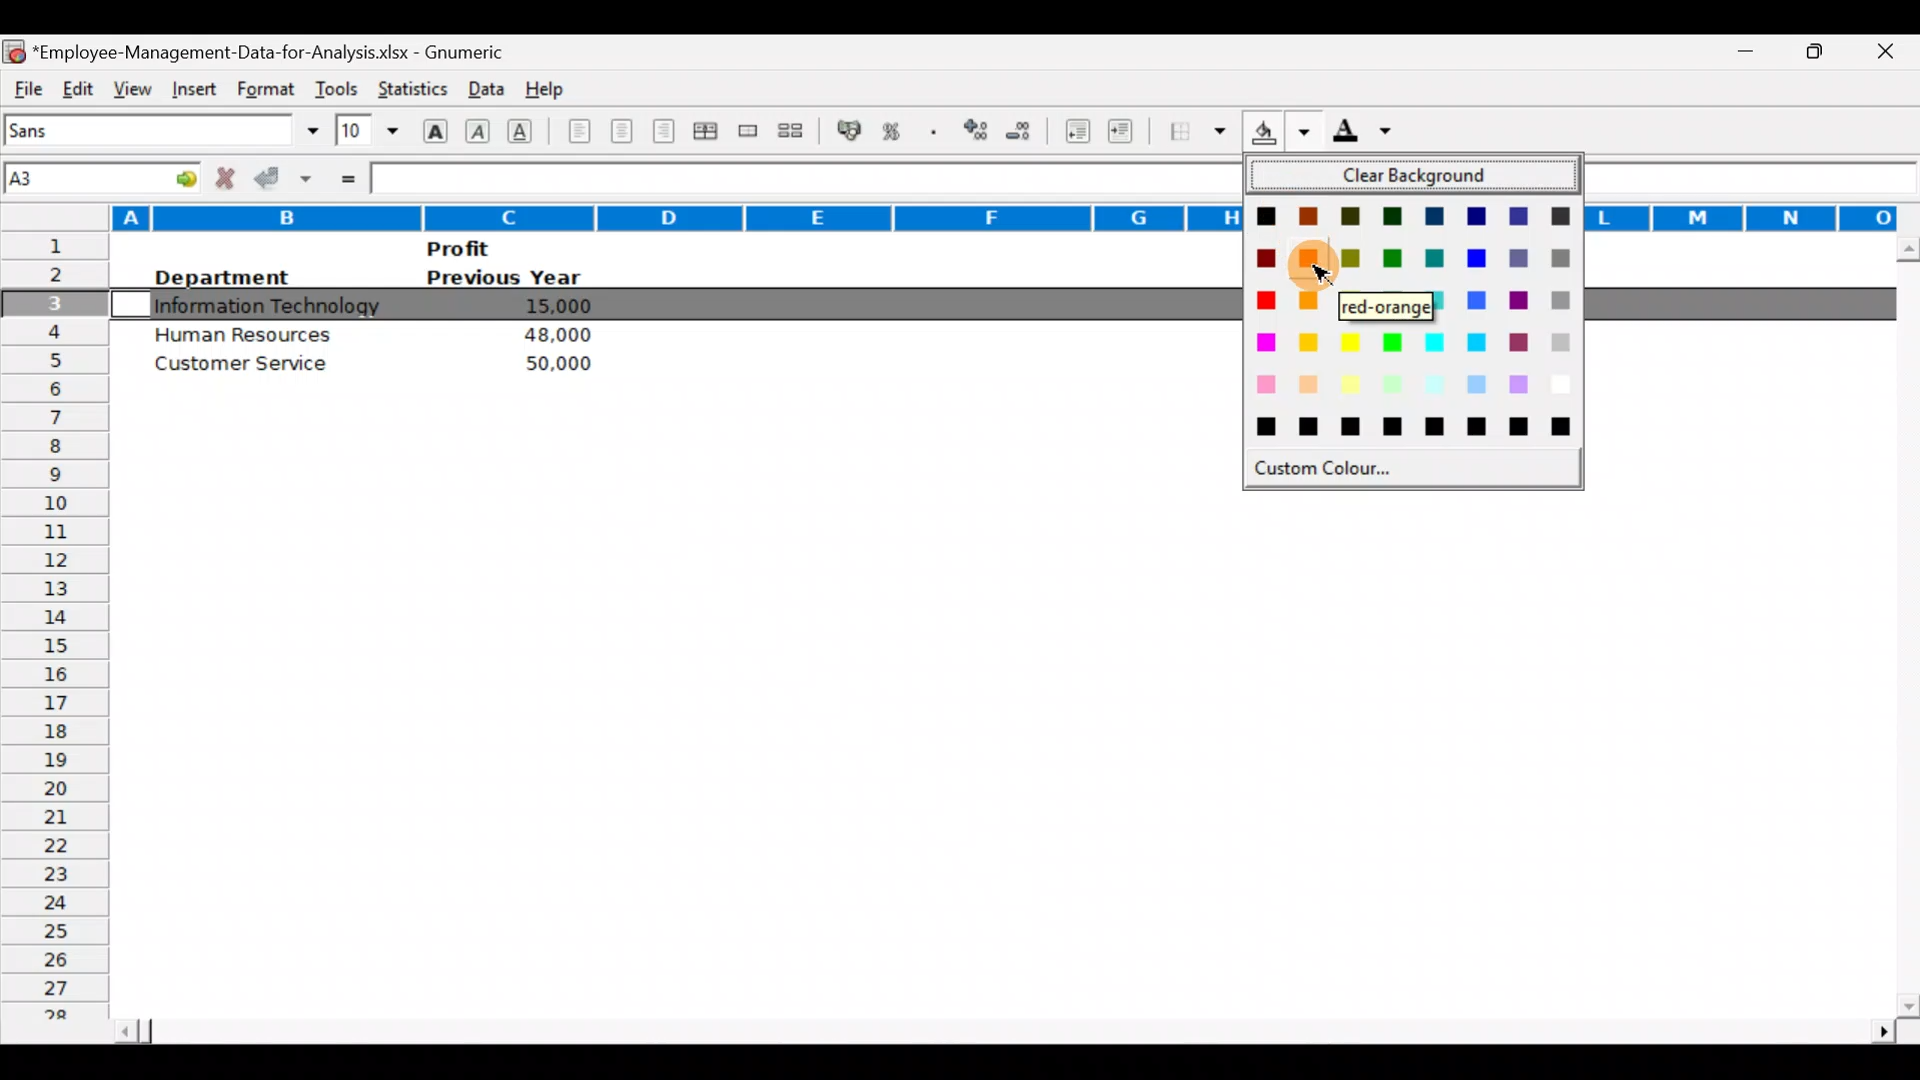 The width and height of the screenshot is (1920, 1080). What do you see at coordinates (220, 277) in the screenshot?
I see `Department` at bounding box center [220, 277].